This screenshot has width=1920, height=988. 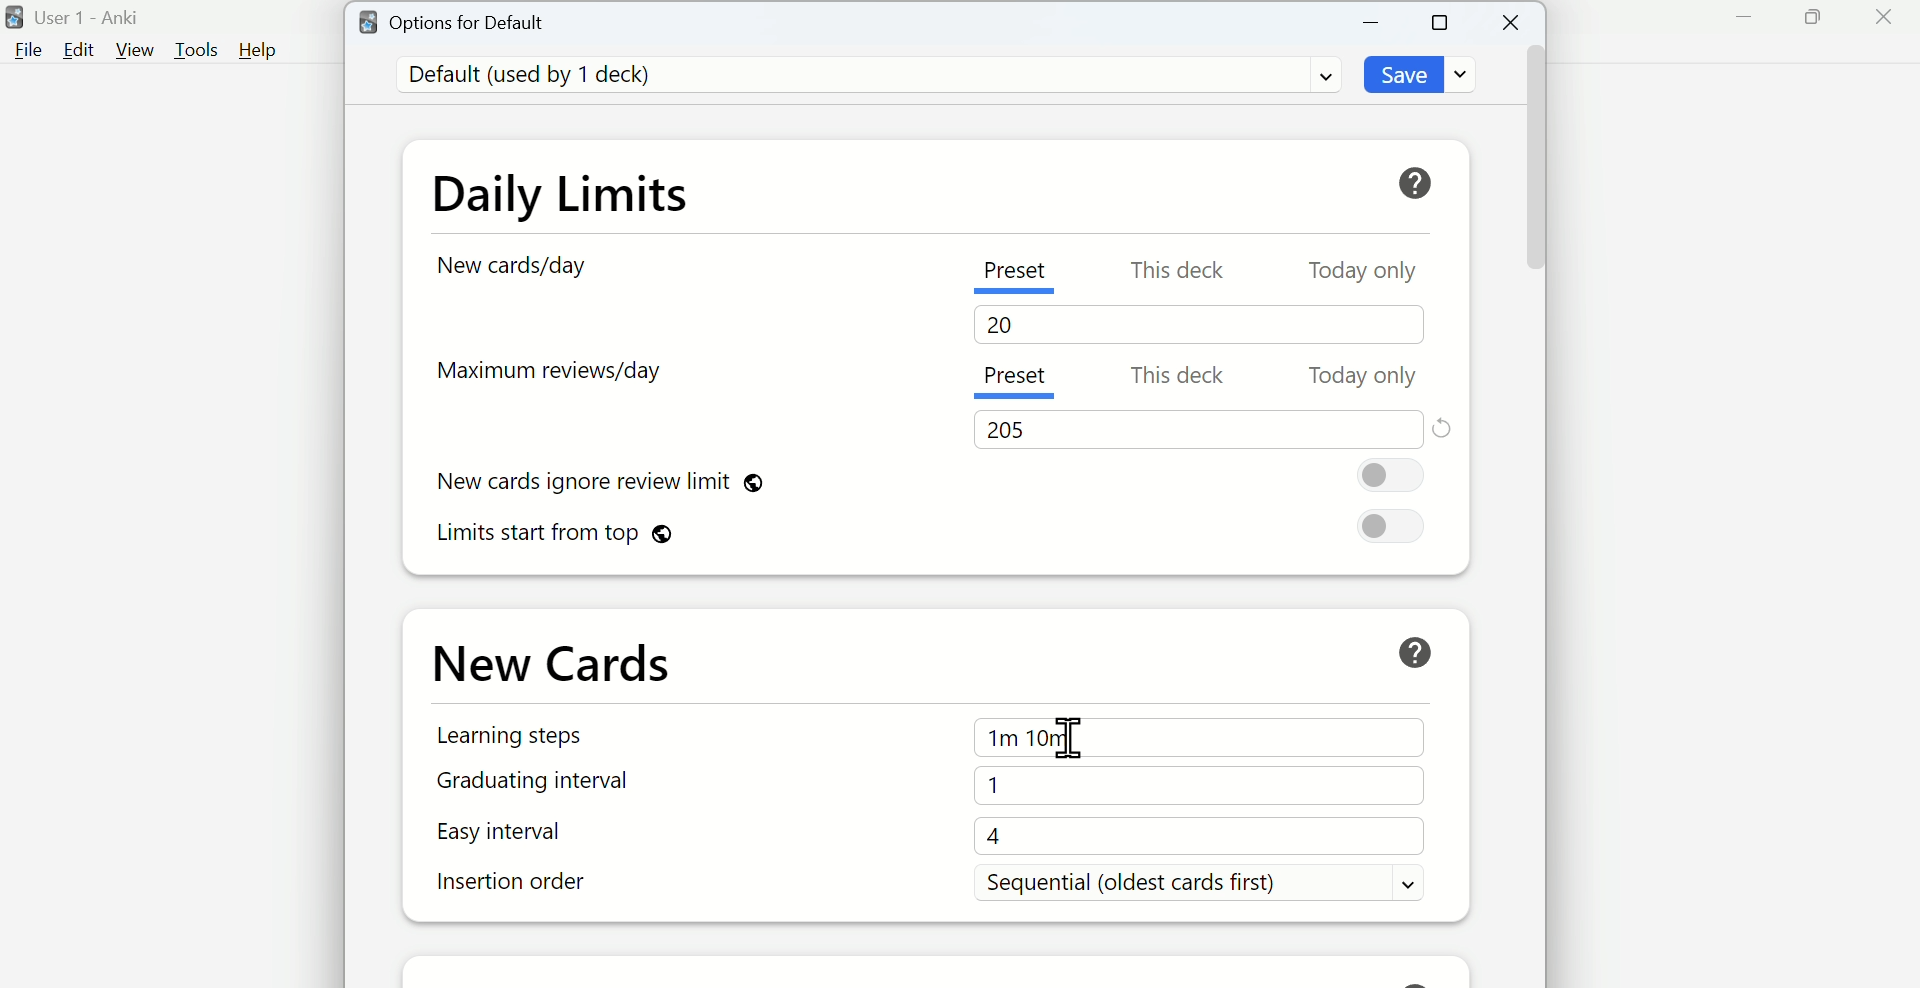 What do you see at coordinates (1181, 271) in the screenshot?
I see `This deck` at bounding box center [1181, 271].